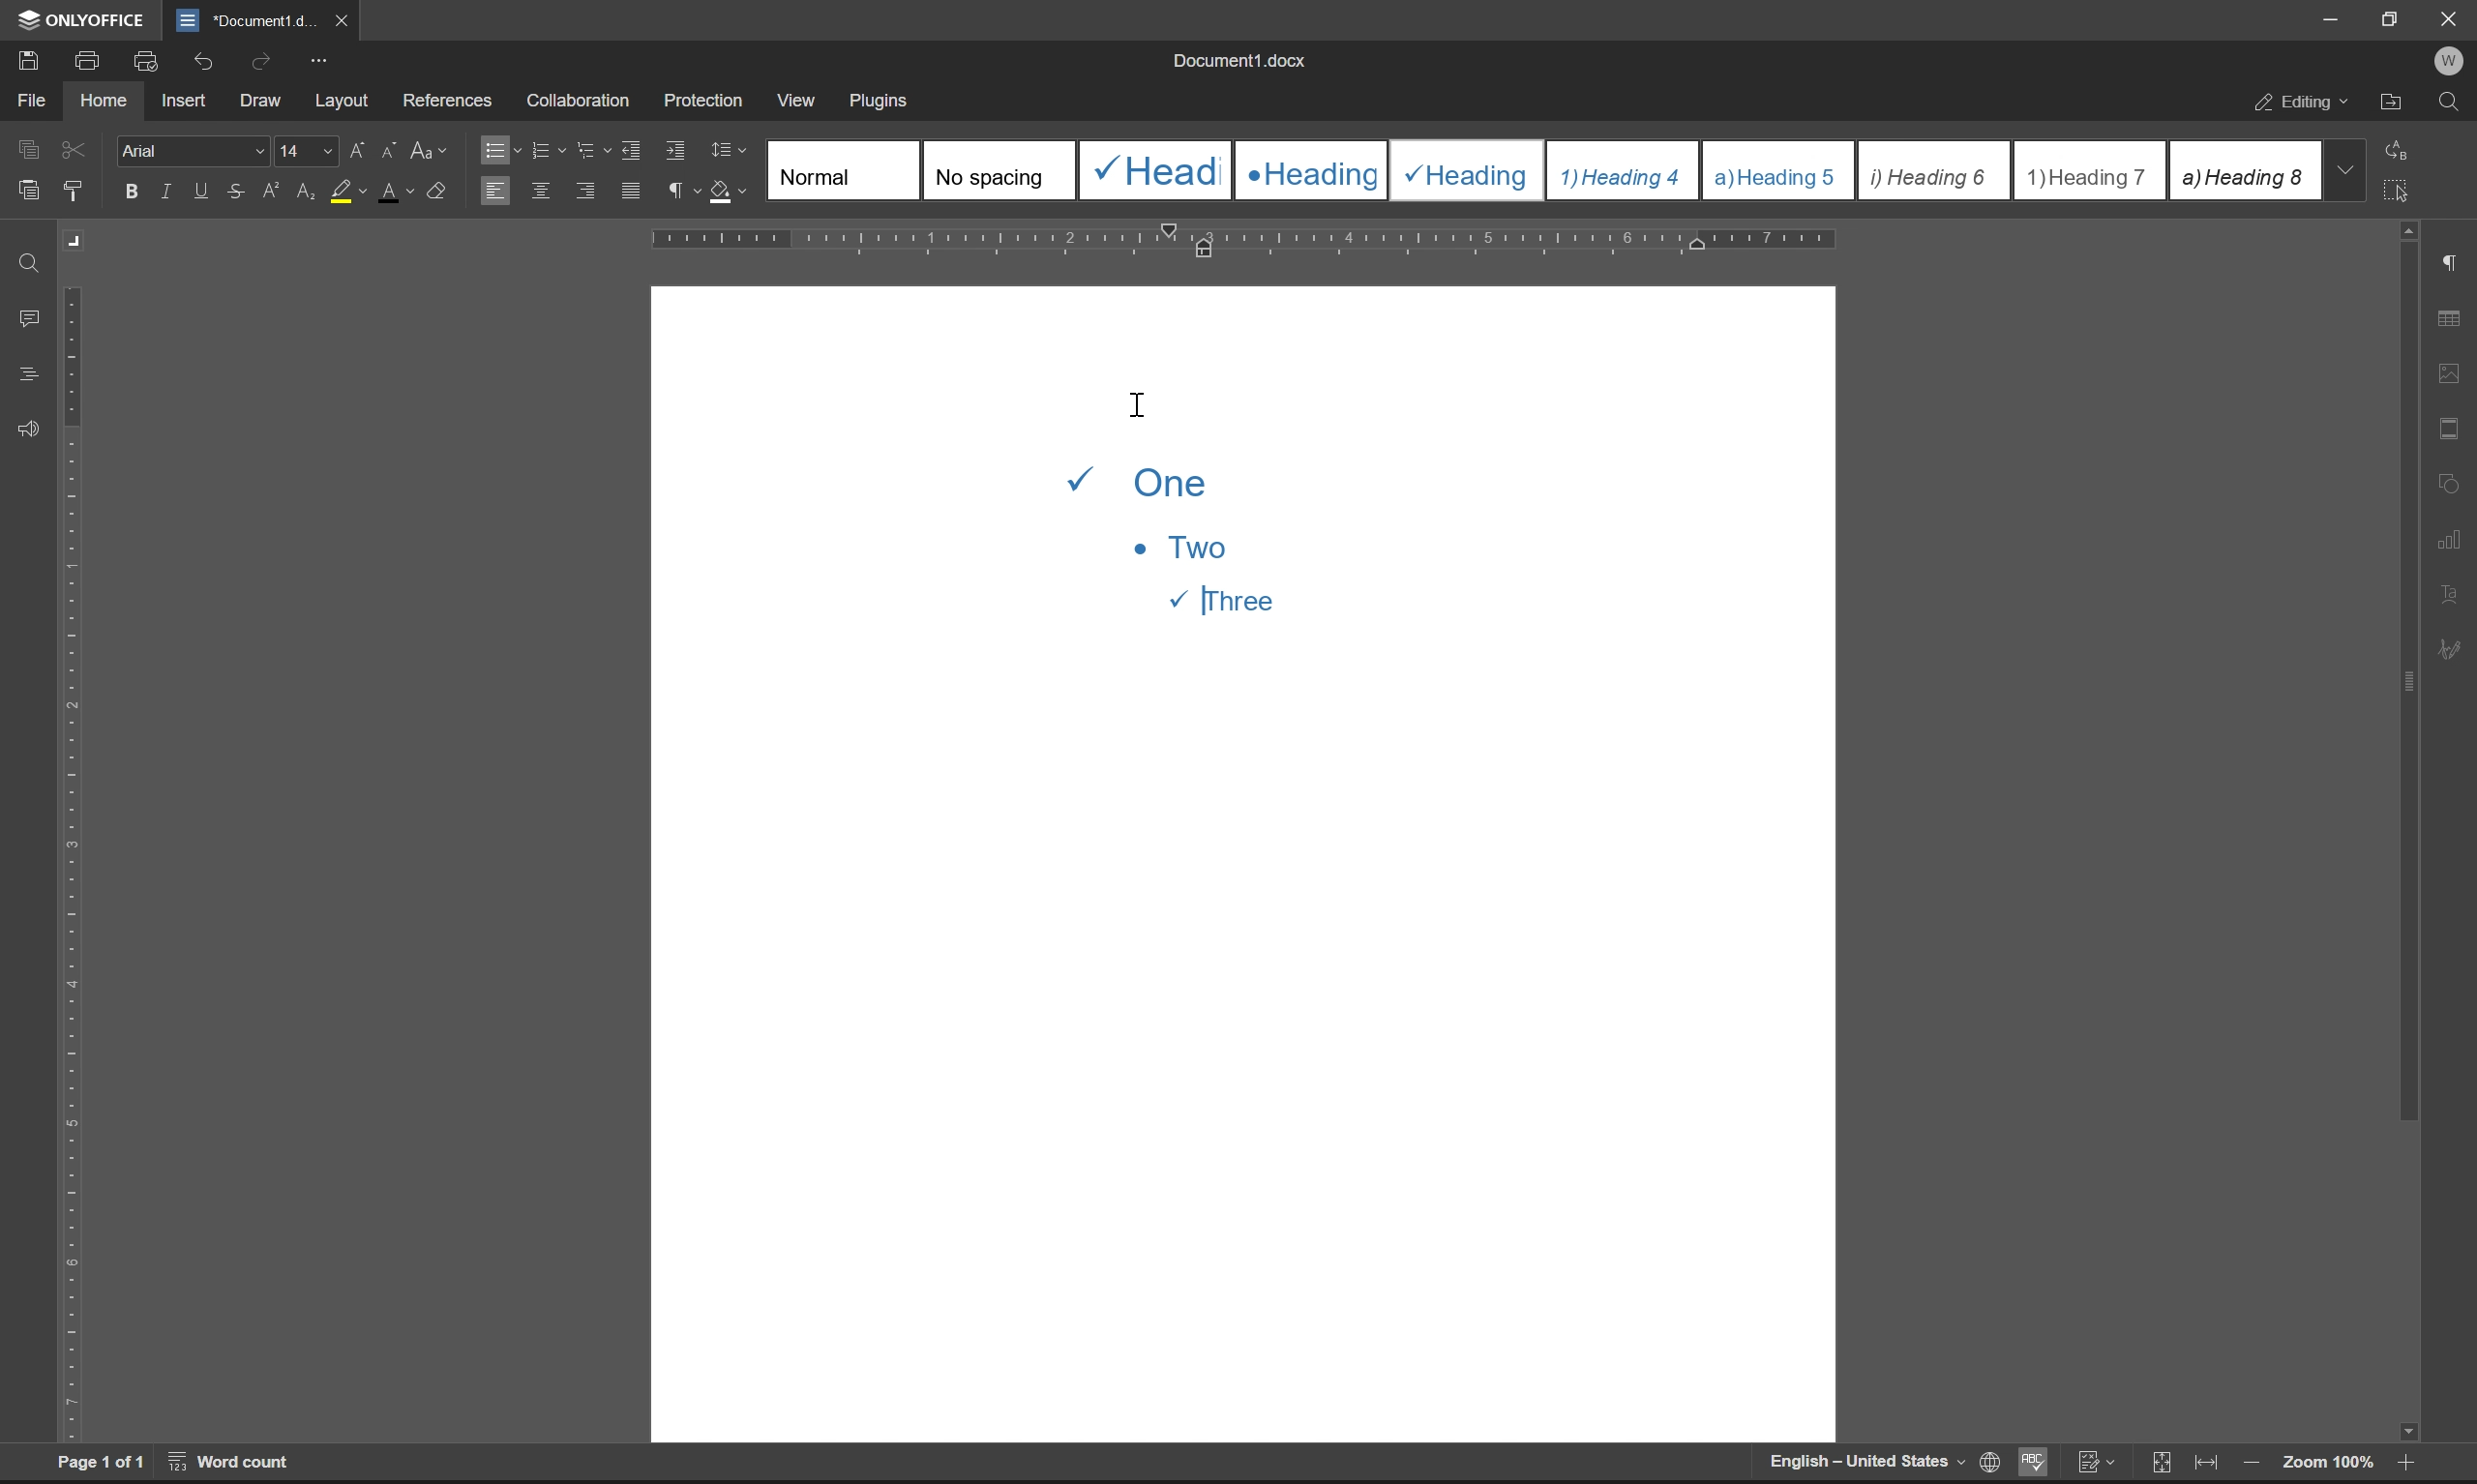 The height and width of the screenshot is (1484, 2477). I want to click on references, so click(448, 96).